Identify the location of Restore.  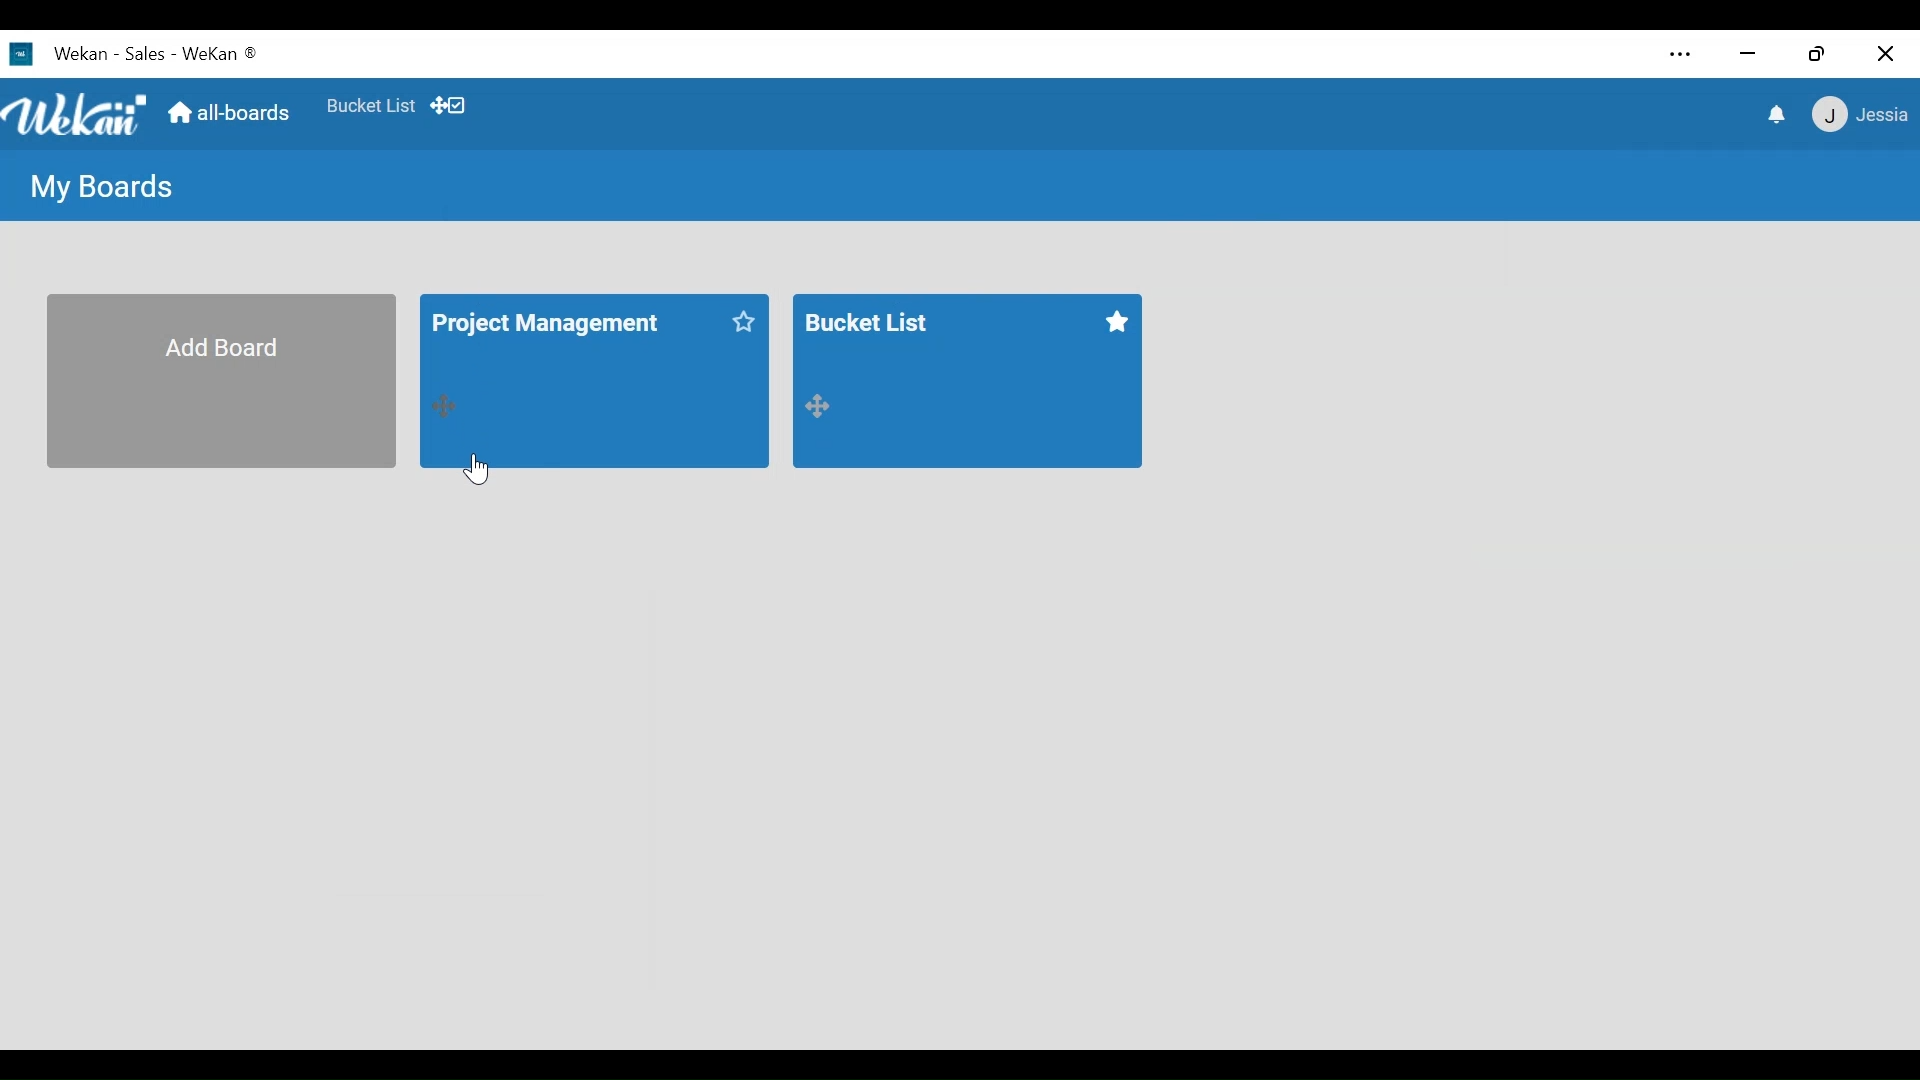
(1811, 49).